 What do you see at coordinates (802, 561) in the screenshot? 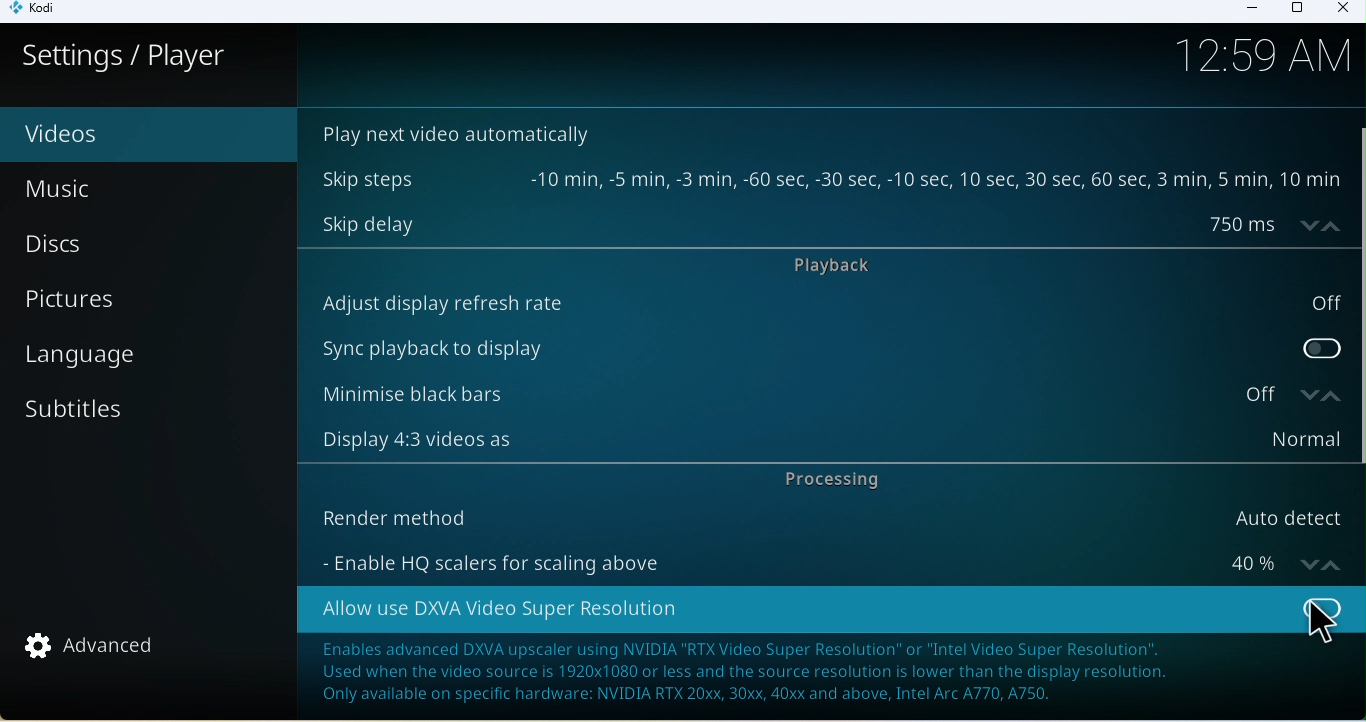
I see `Enable HQ scalers for scaling above` at bounding box center [802, 561].